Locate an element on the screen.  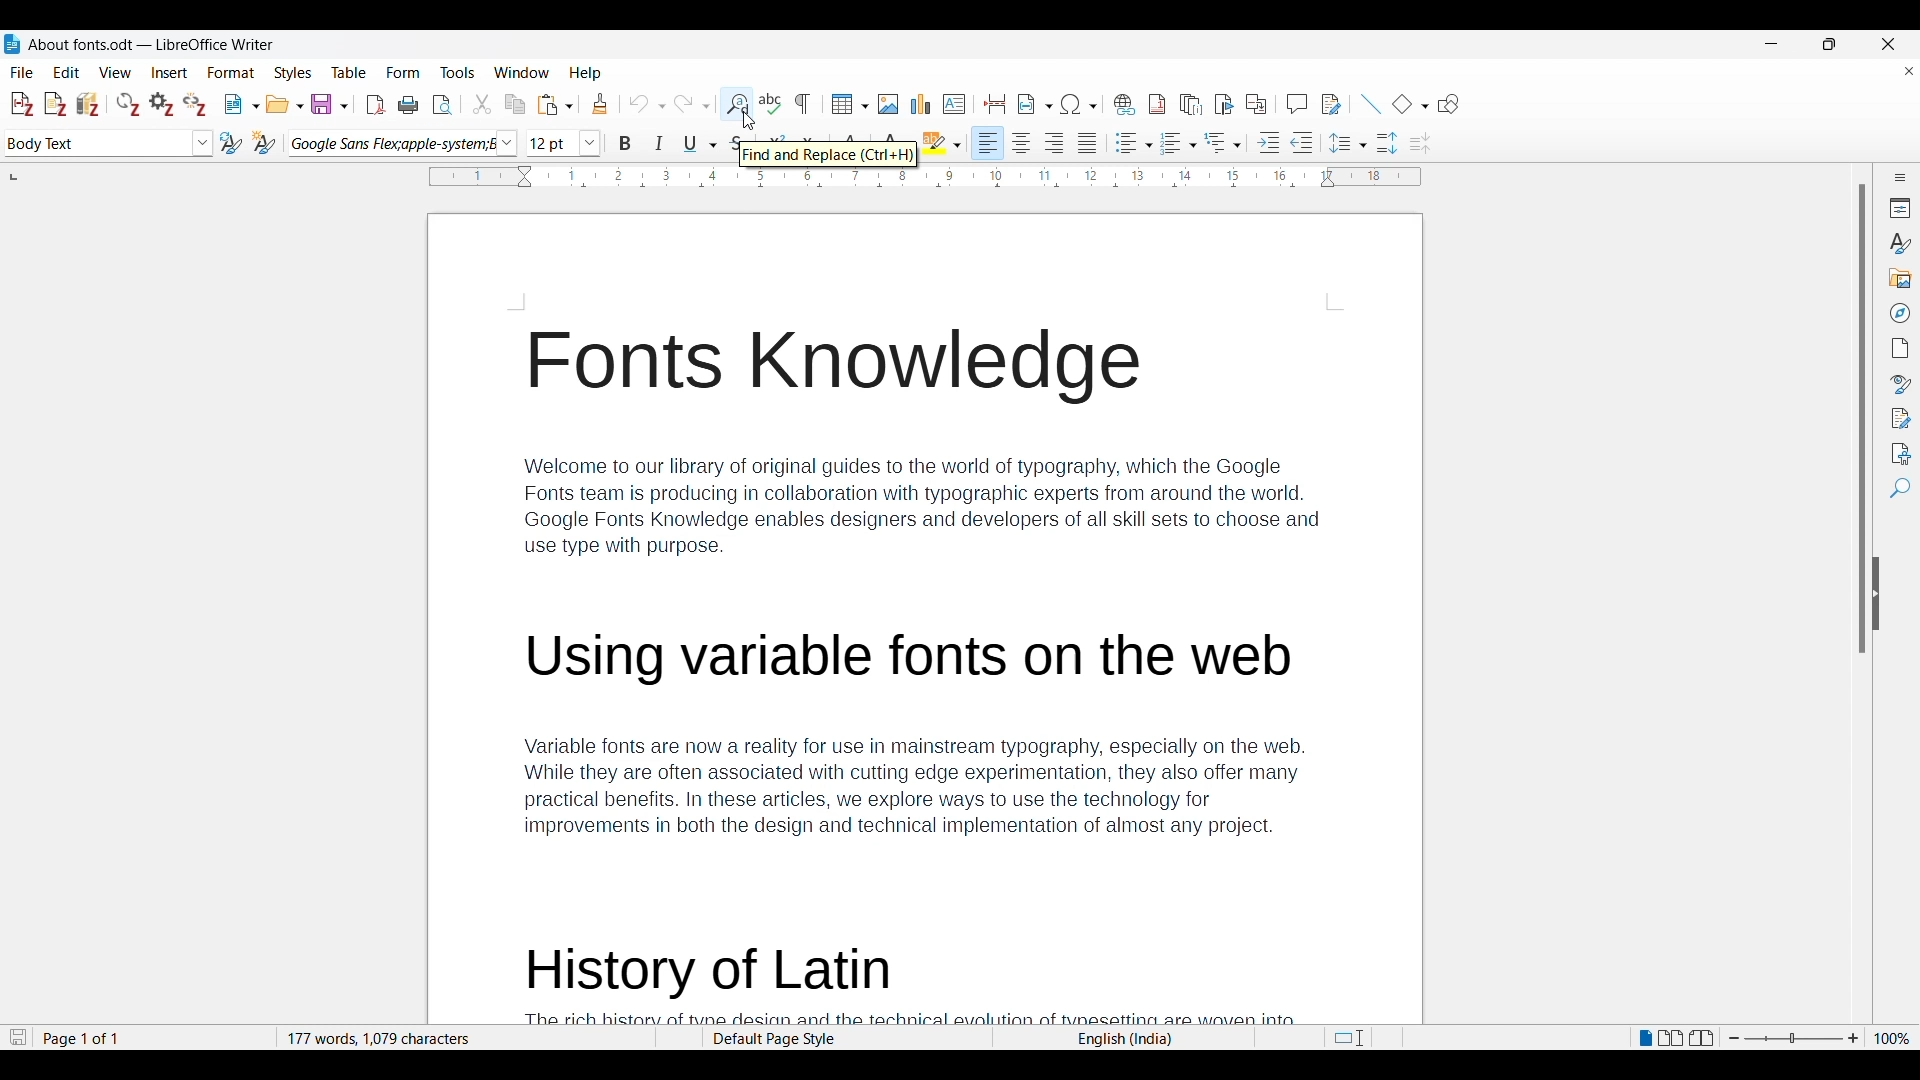
Insert cross-reference is located at coordinates (1256, 103).